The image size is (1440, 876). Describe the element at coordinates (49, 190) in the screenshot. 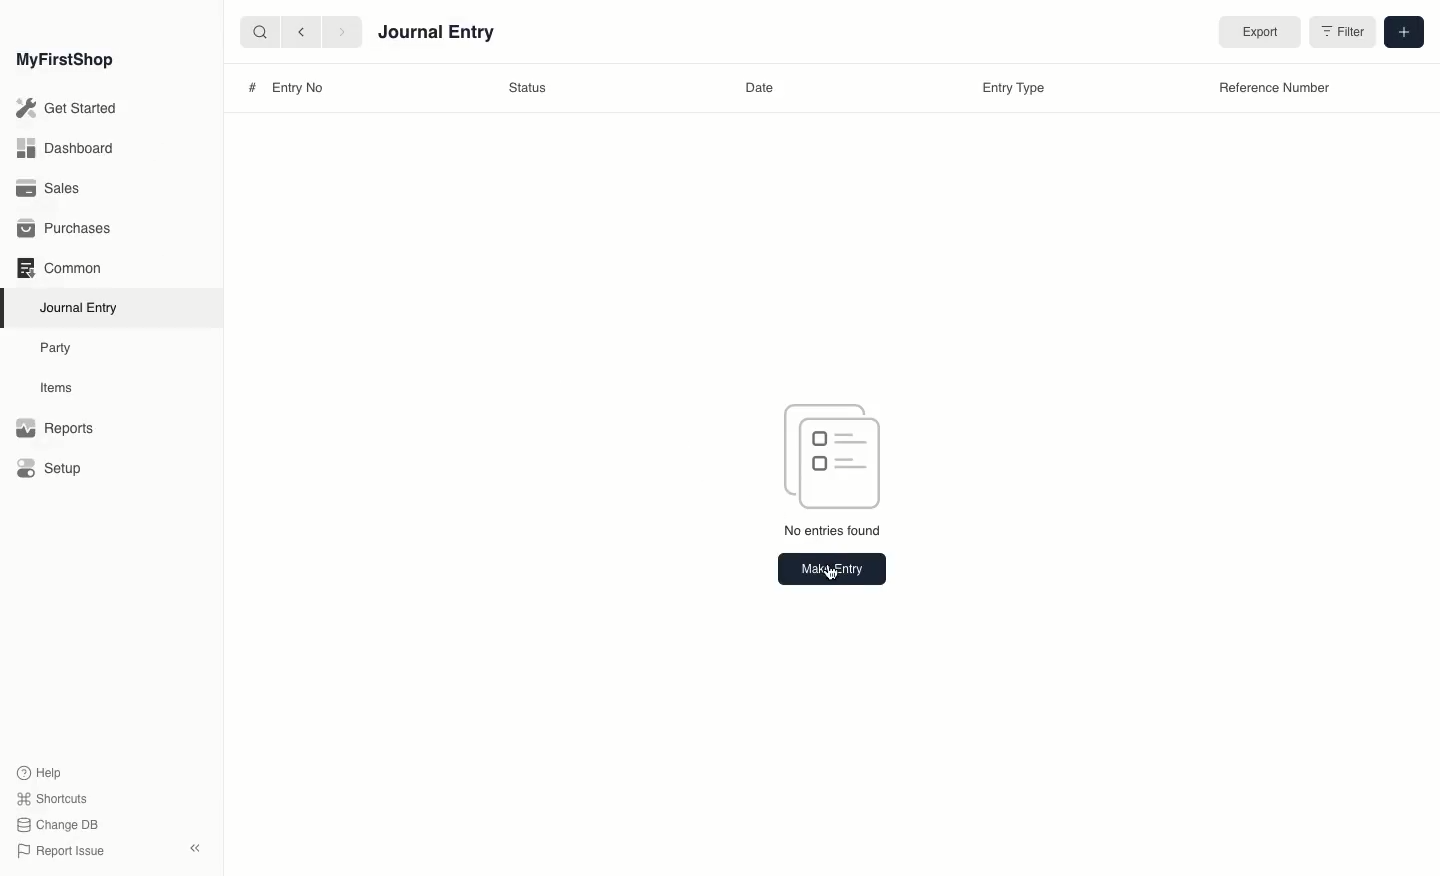

I see `Sales` at that location.